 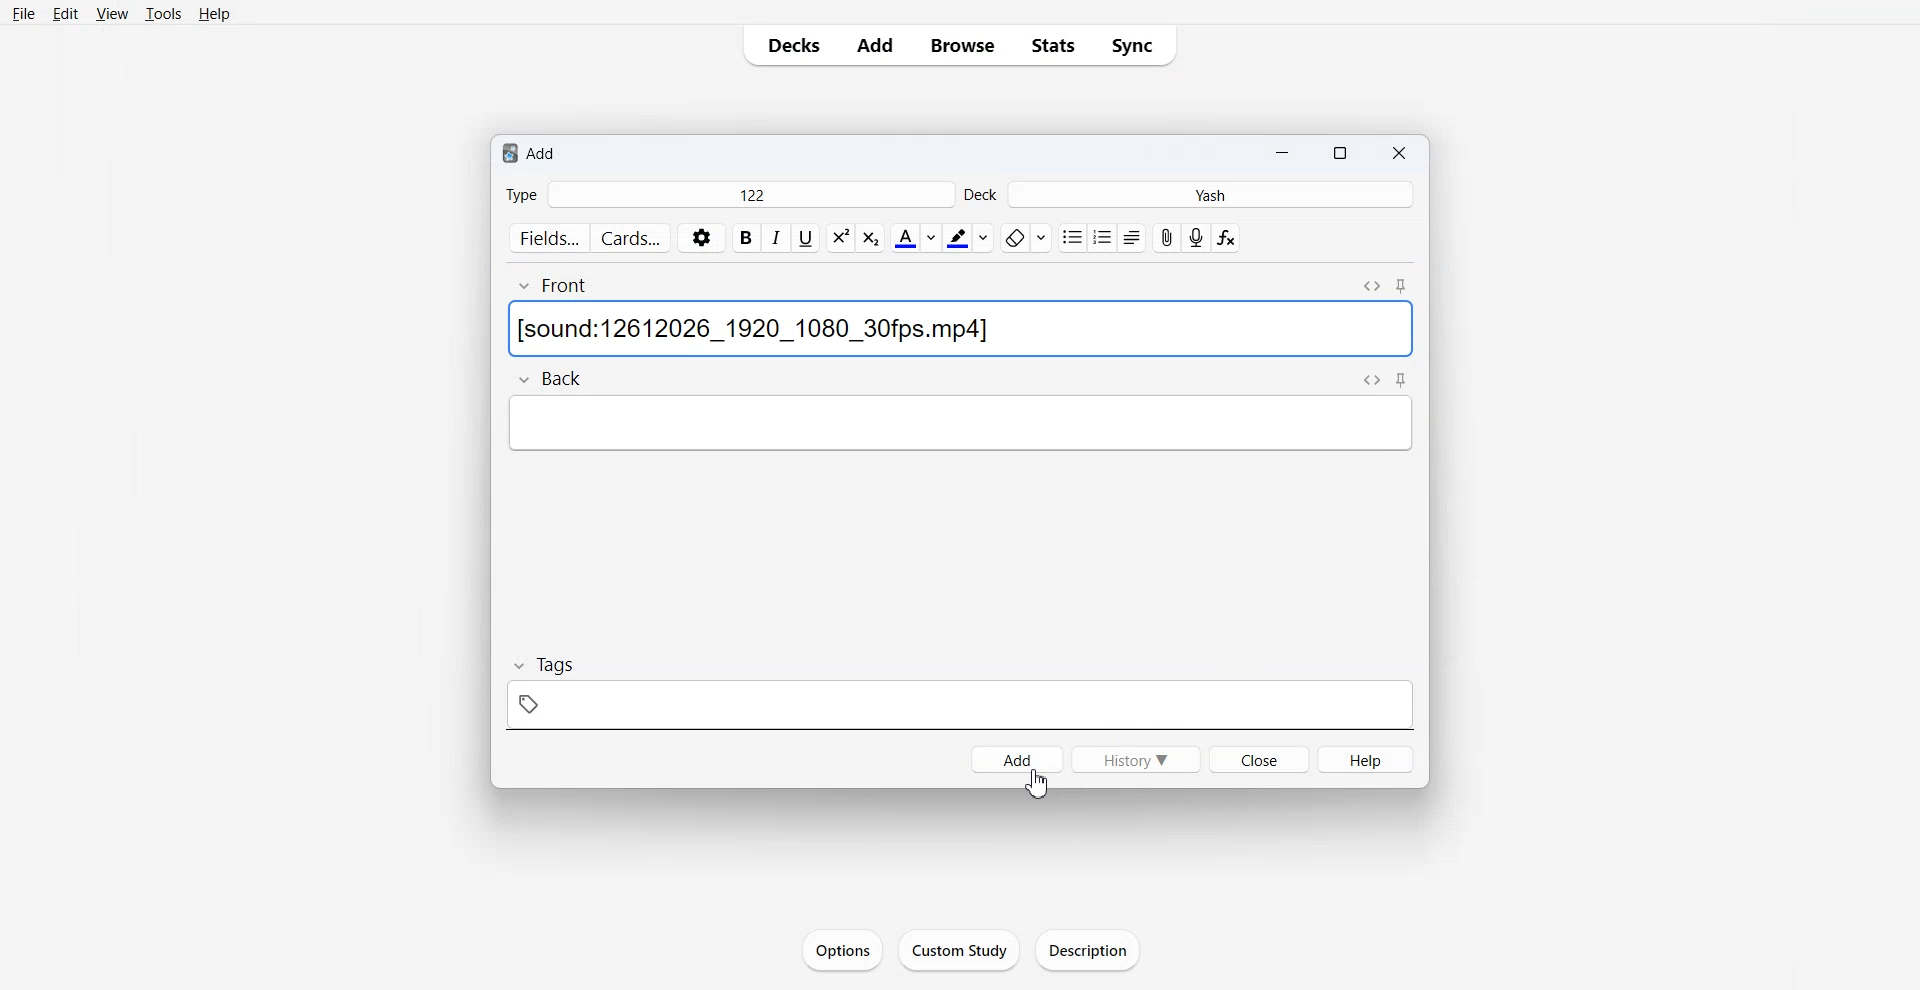 What do you see at coordinates (1225, 239) in the screenshot?
I see `Equations` at bounding box center [1225, 239].